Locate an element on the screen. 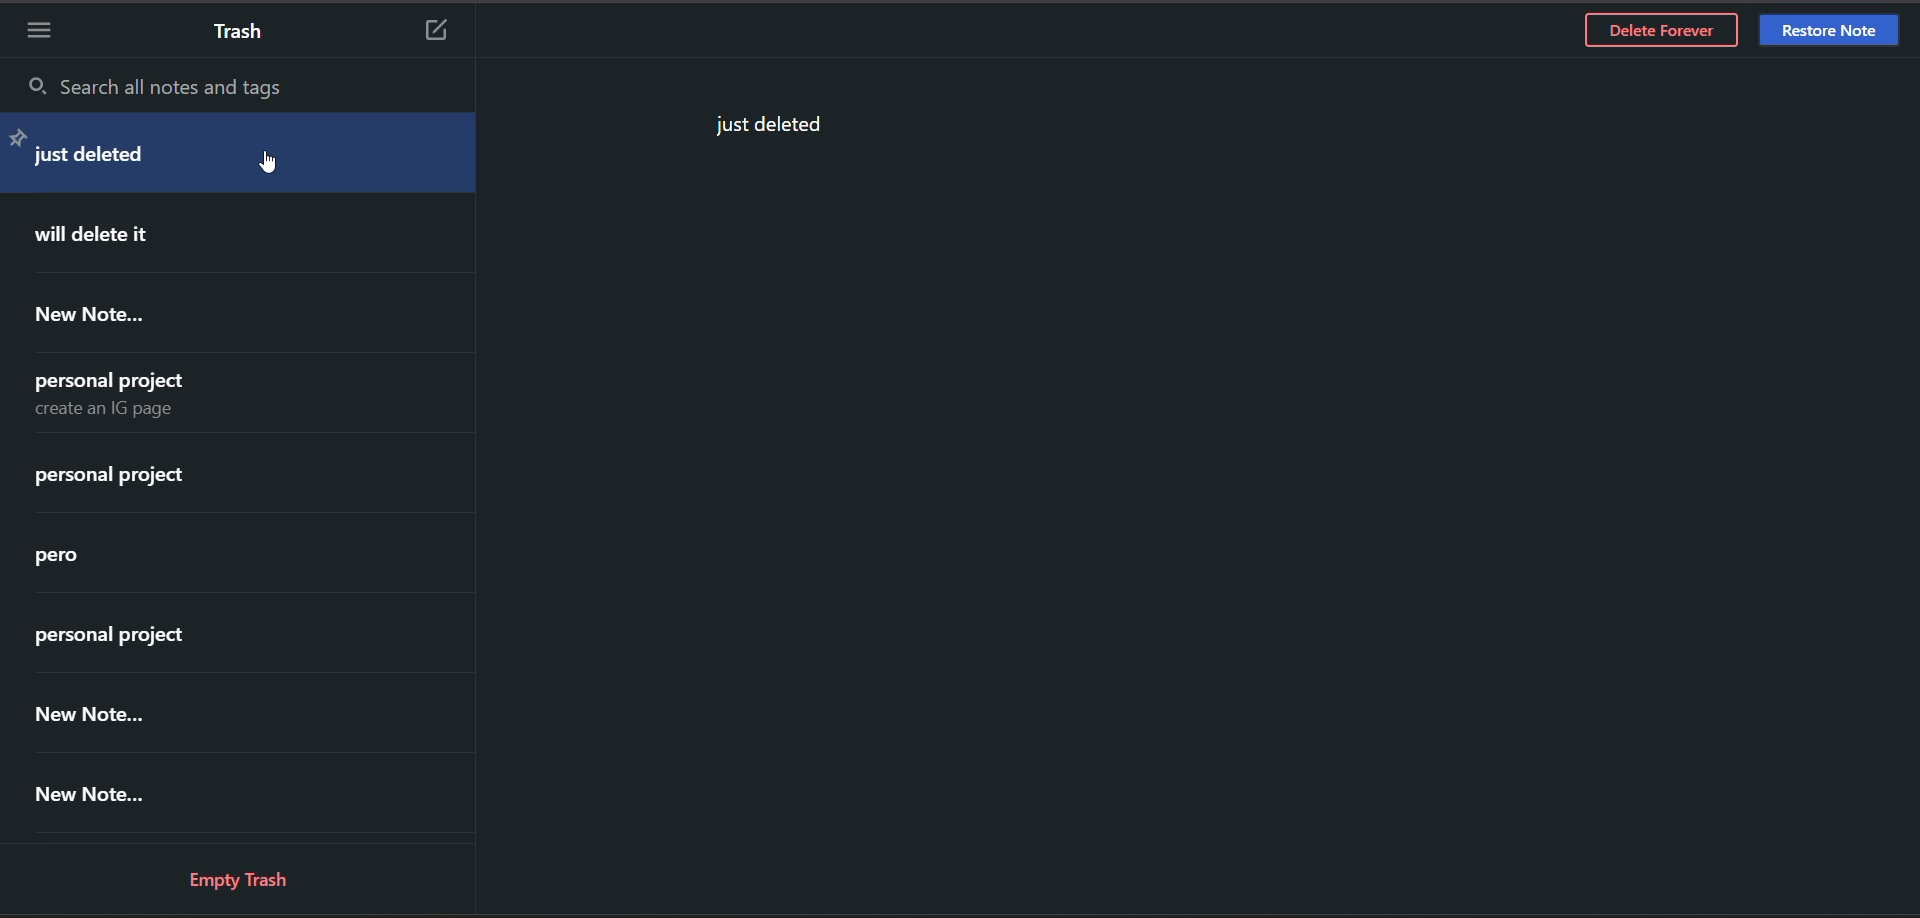  menu is located at coordinates (40, 27).